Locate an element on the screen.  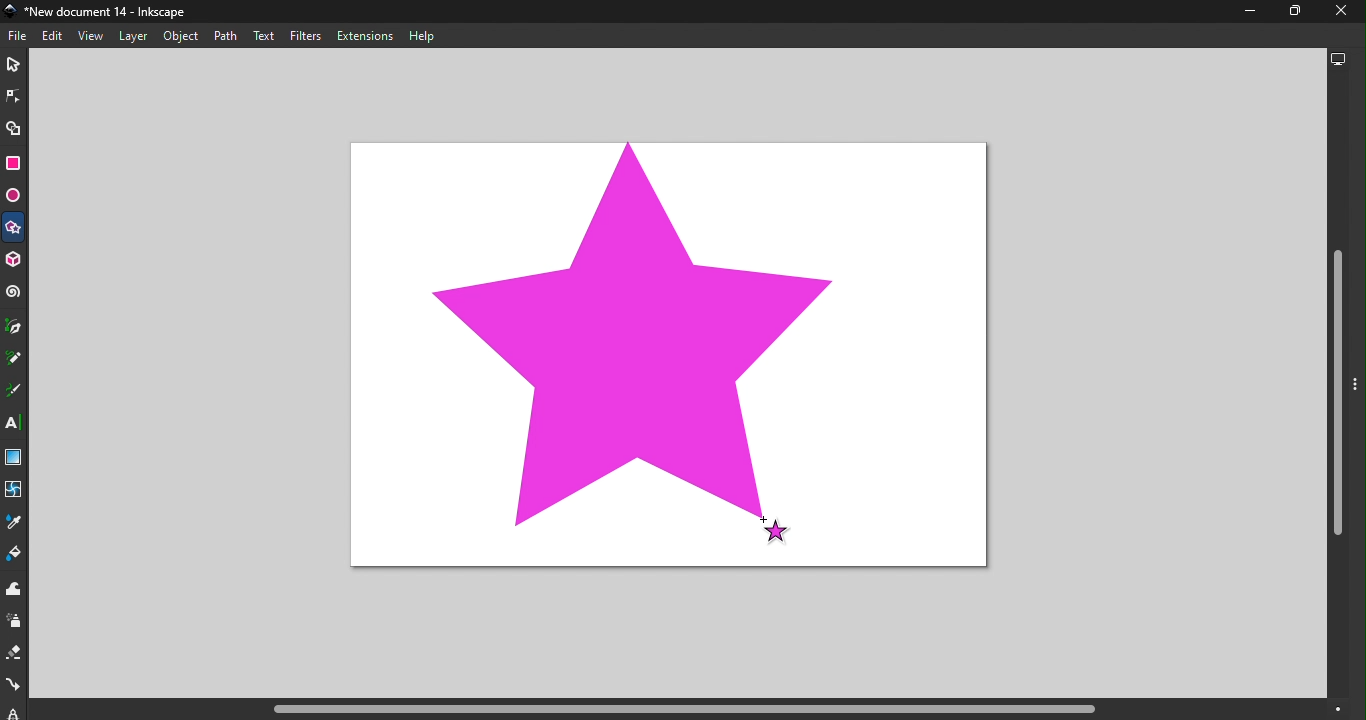
Ellipse/Arc tool is located at coordinates (15, 196).